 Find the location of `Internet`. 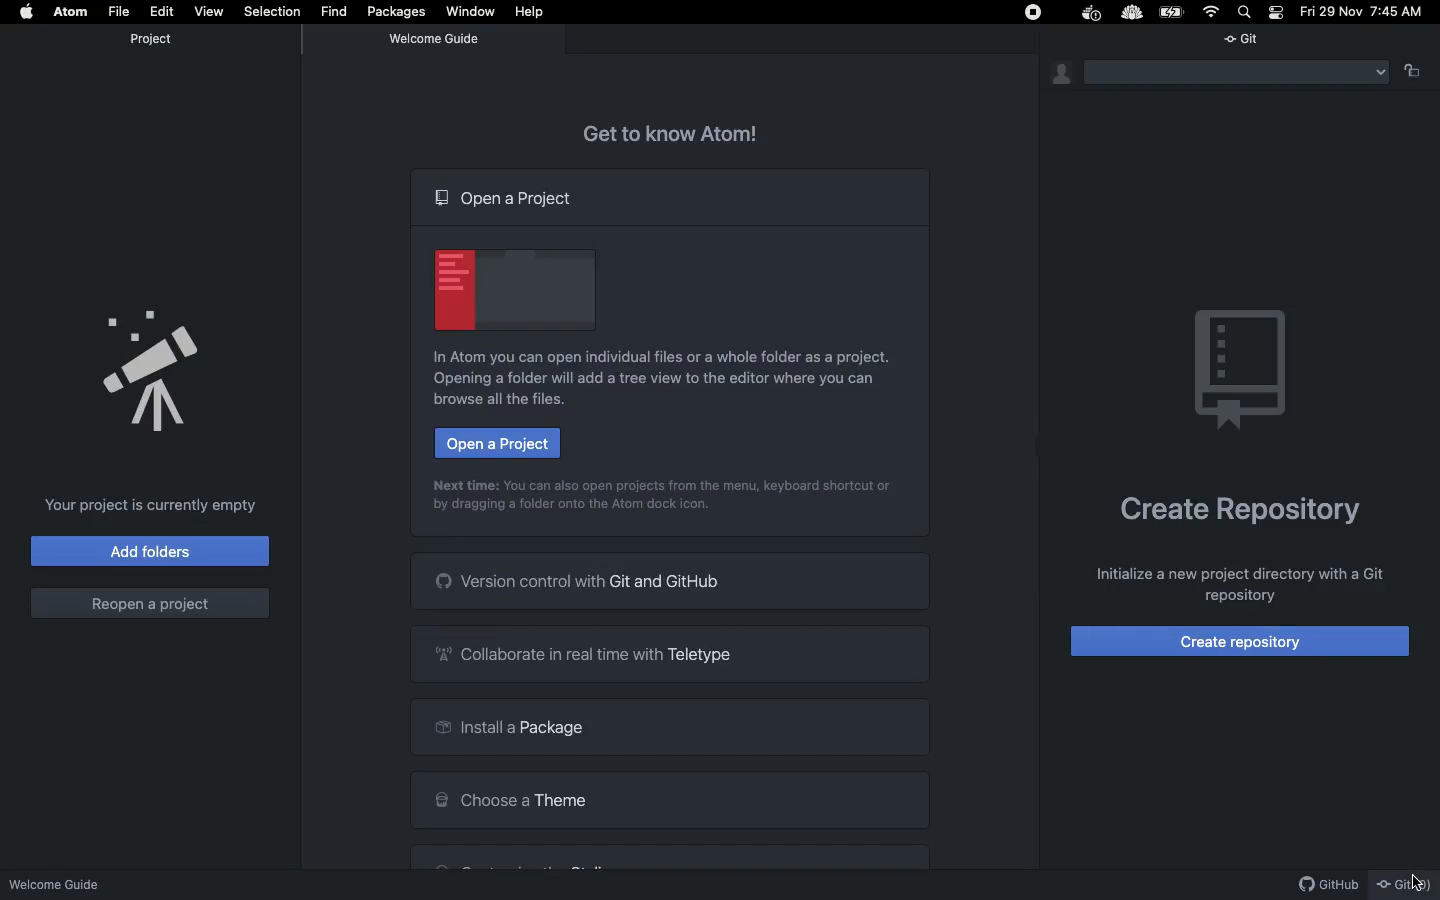

Internet is located at coordinates (1212, 12).